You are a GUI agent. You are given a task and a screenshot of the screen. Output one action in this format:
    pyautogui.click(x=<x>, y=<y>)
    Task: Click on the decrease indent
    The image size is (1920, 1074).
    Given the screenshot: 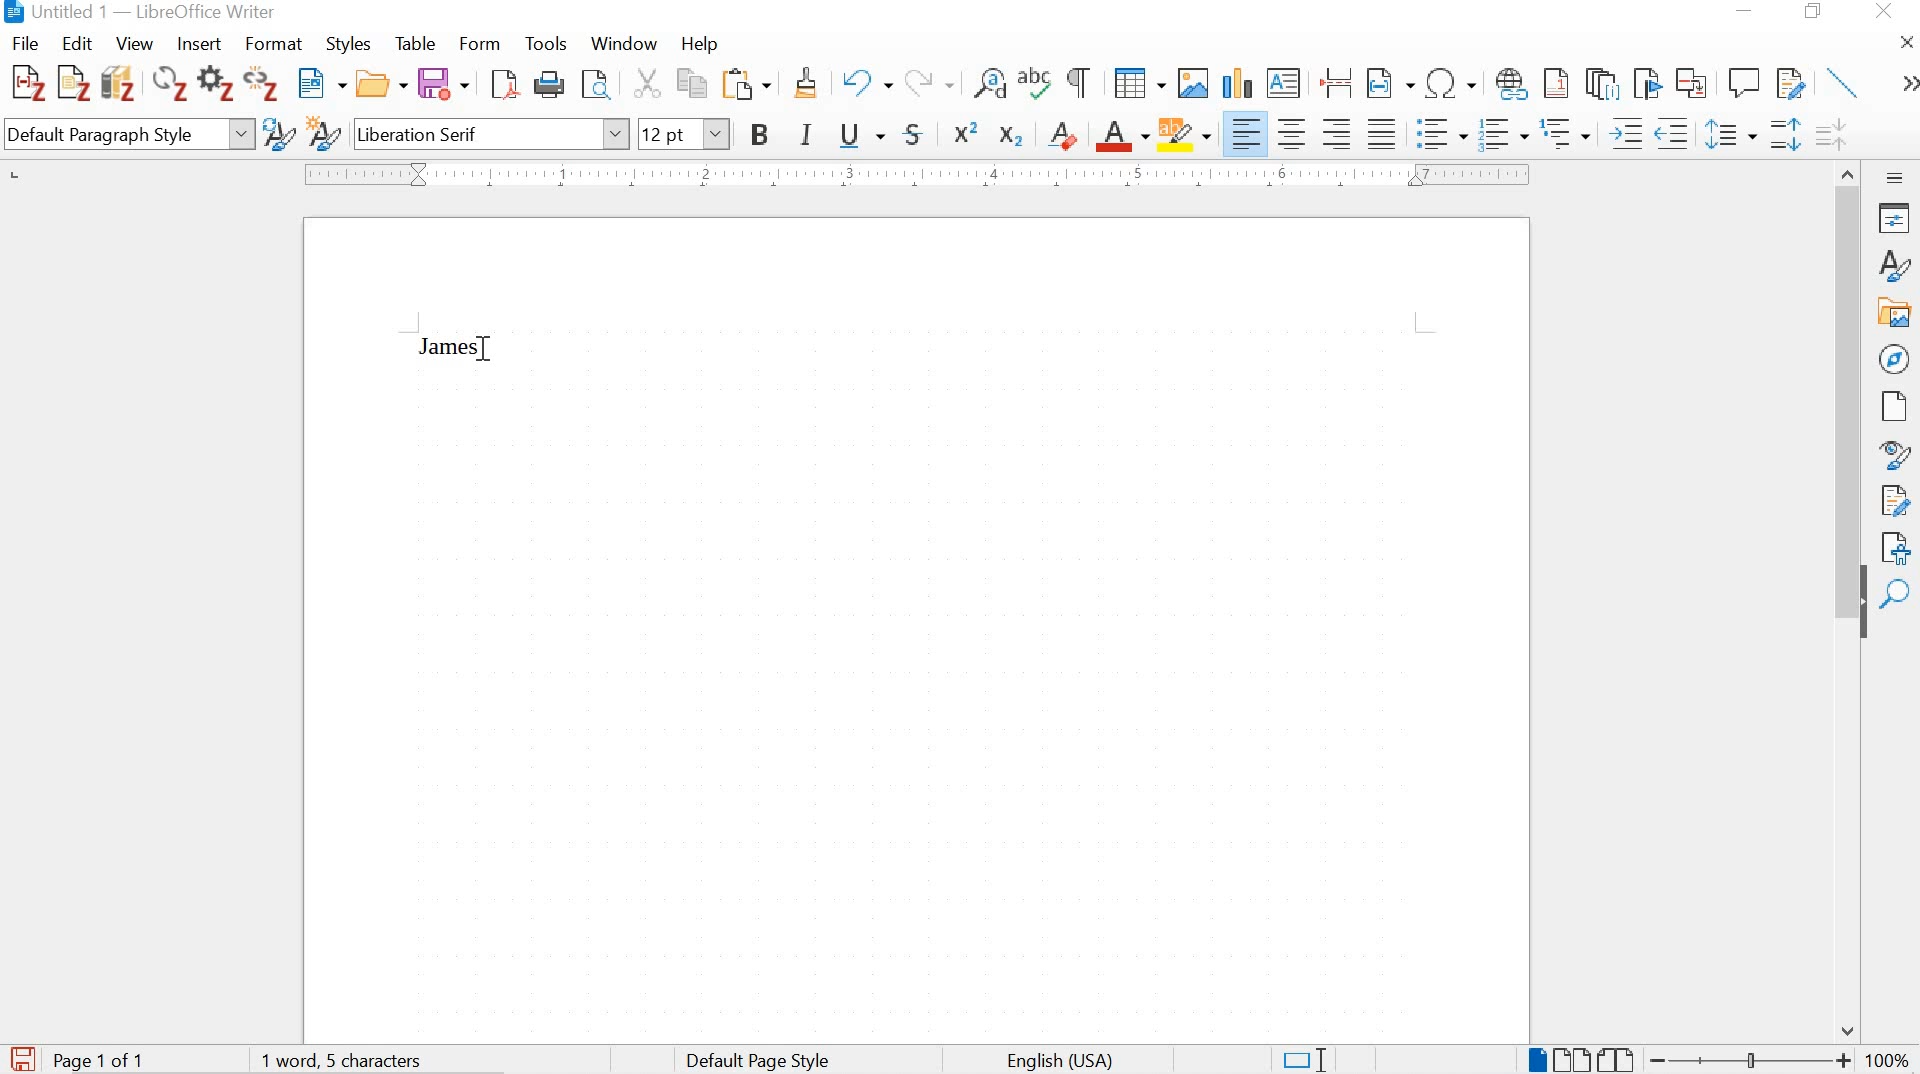 What is the action you would take?
    pyautogui.click(x=1675, y=133)
    